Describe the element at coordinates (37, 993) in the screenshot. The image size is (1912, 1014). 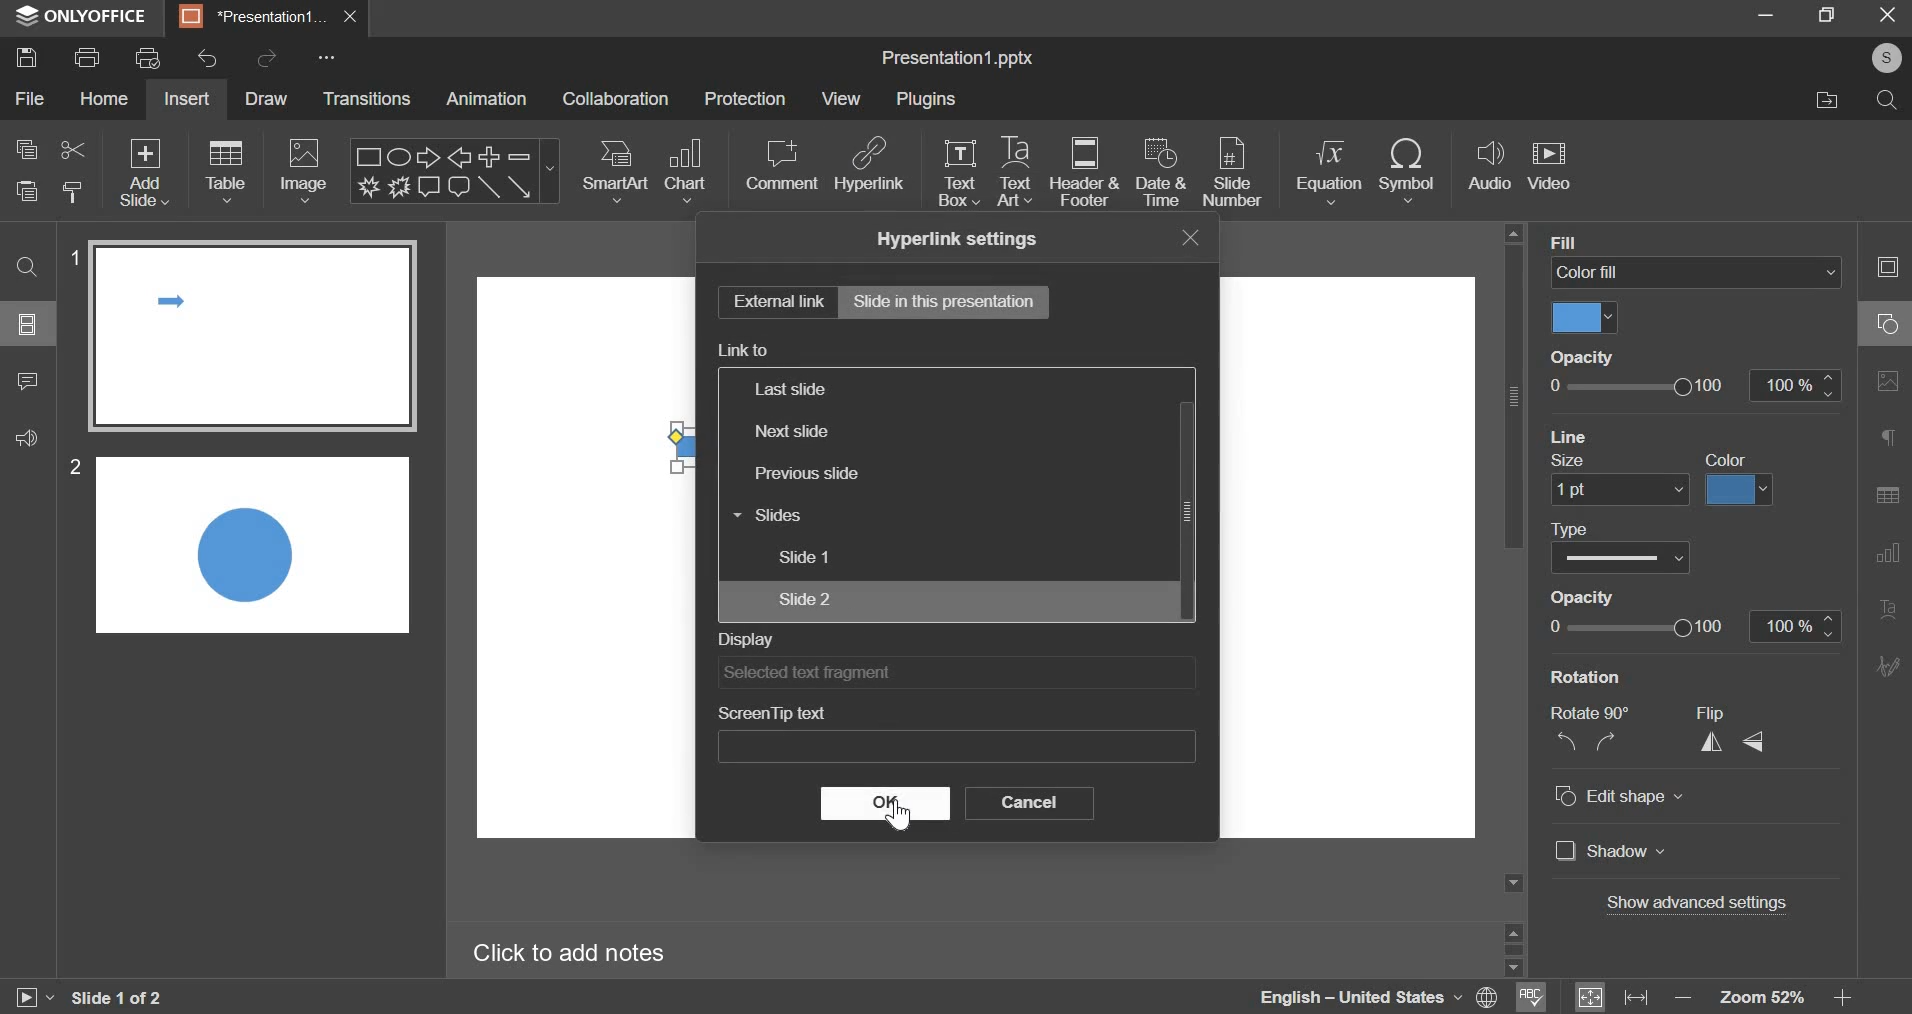
I see `start slideshow` at that location.